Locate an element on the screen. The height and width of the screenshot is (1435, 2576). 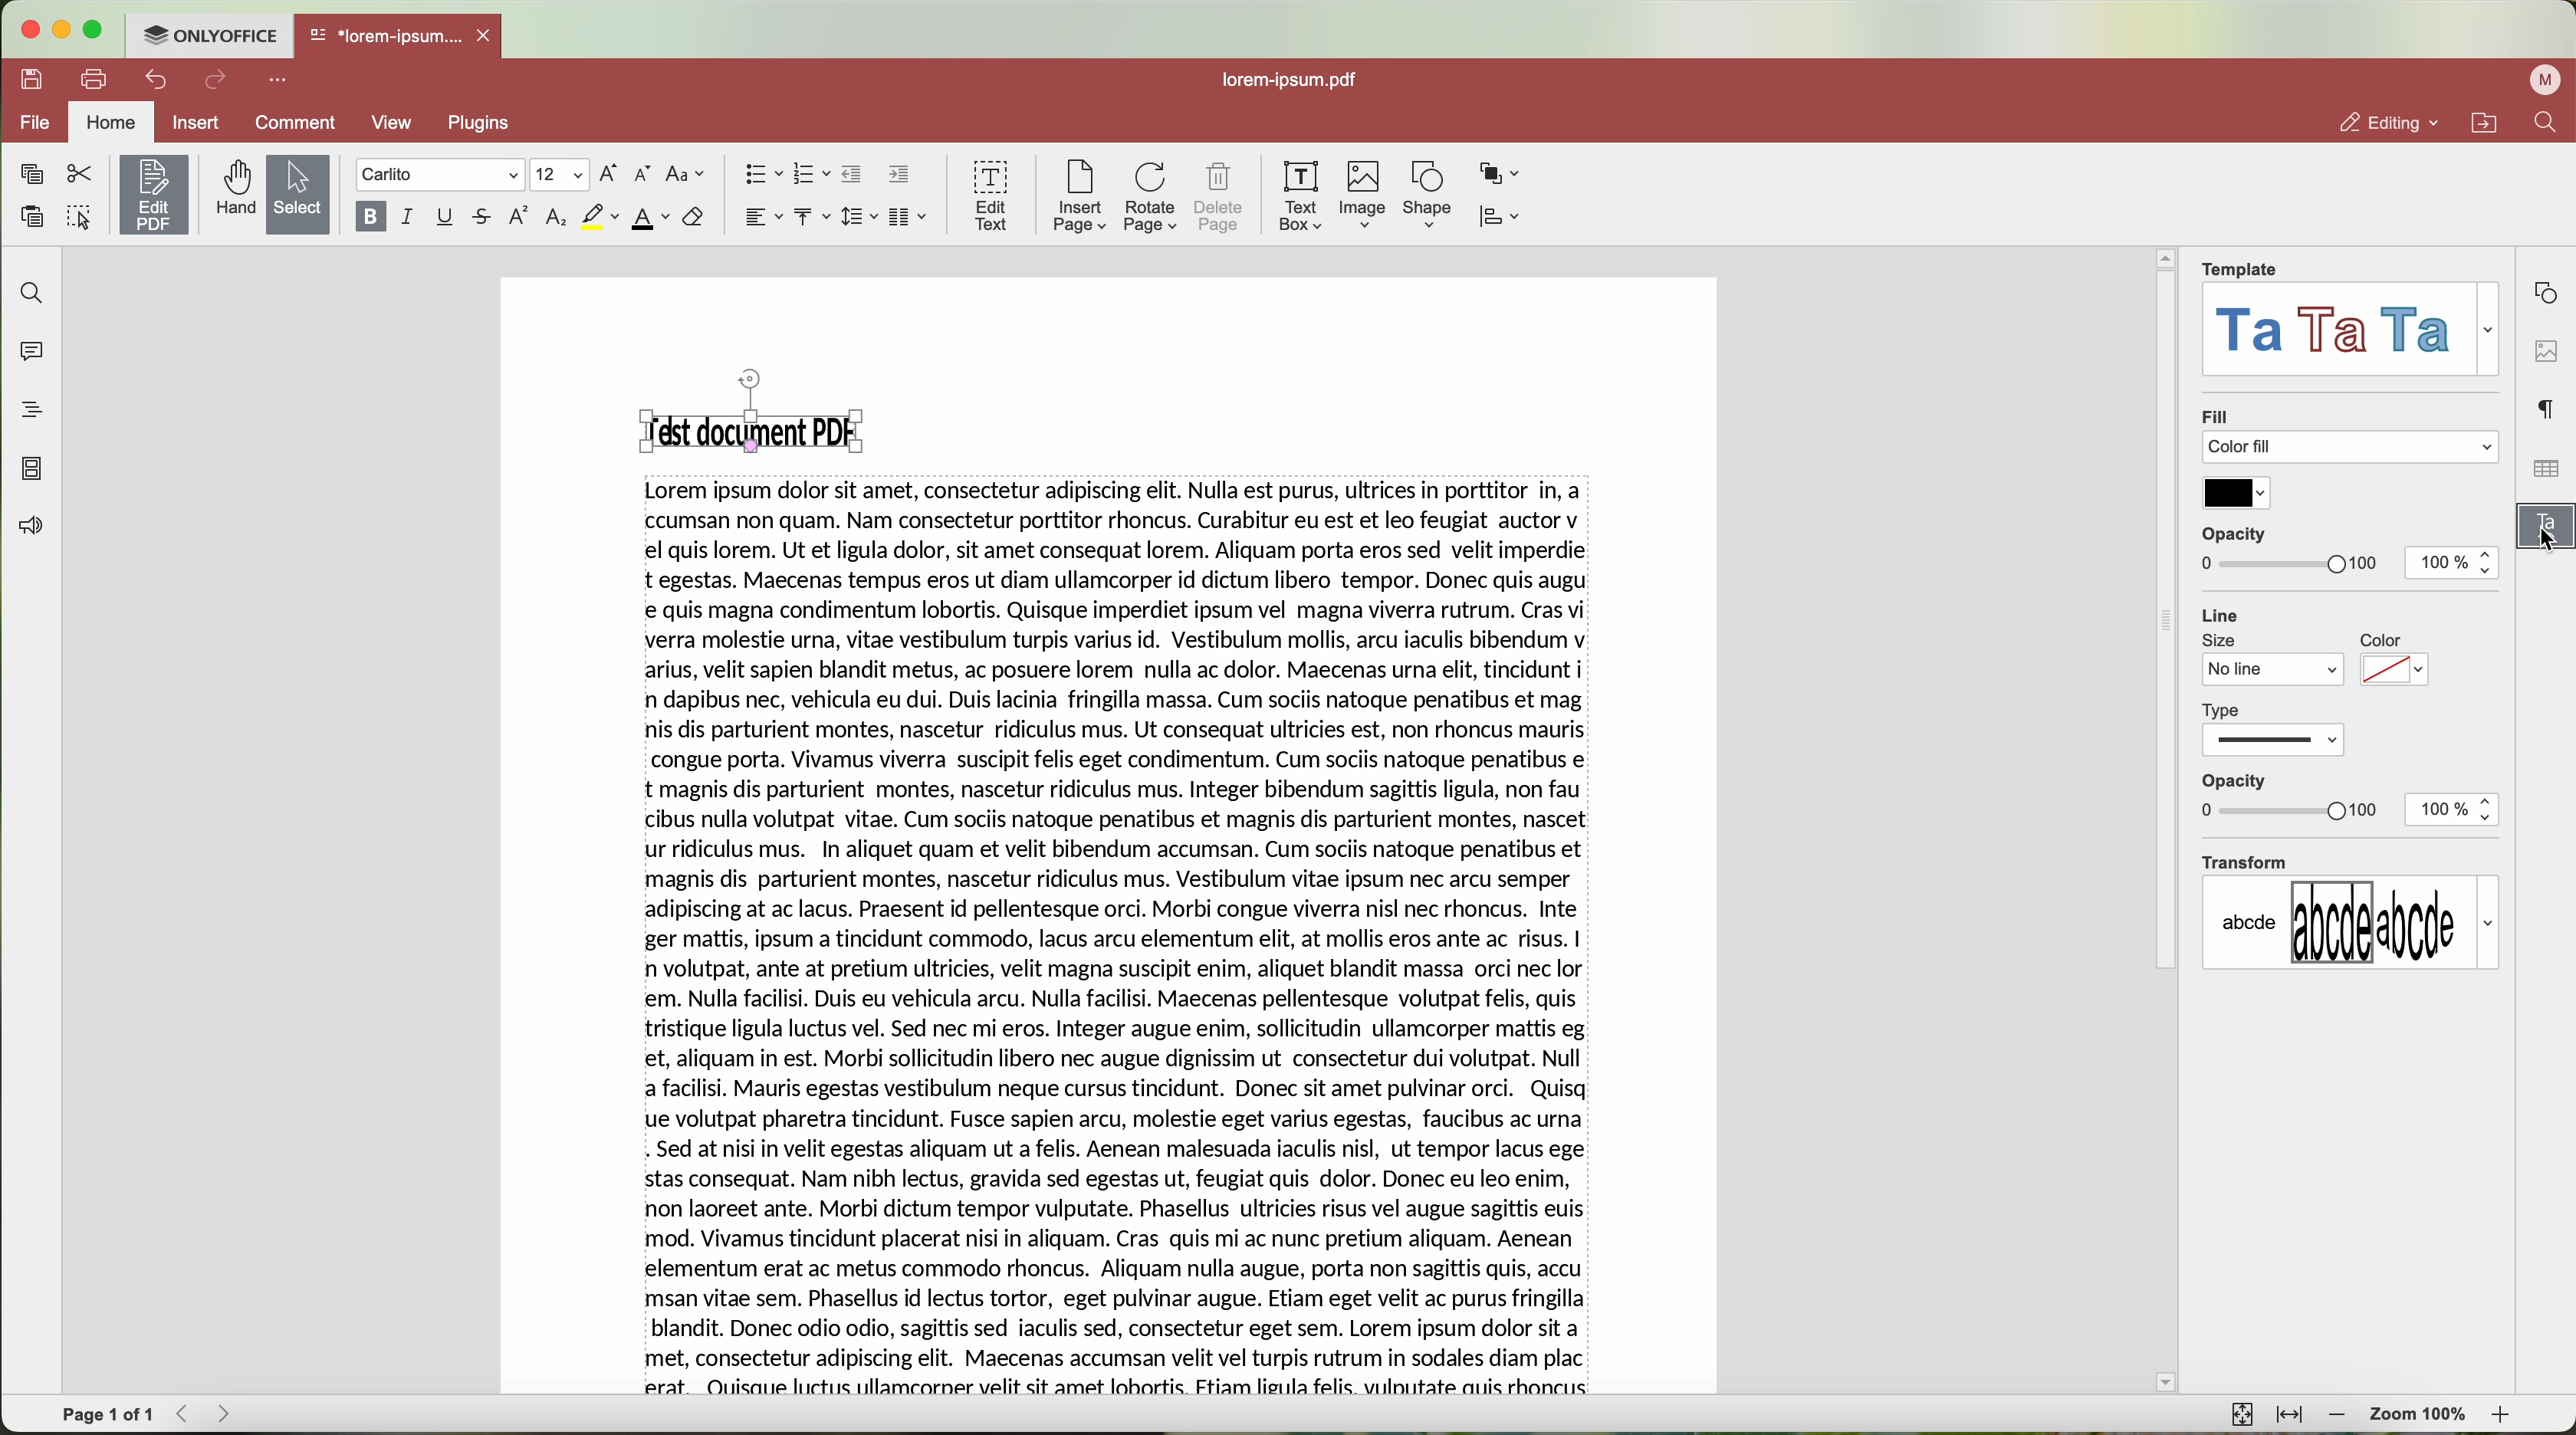
file is located at coordinates (37, 123).